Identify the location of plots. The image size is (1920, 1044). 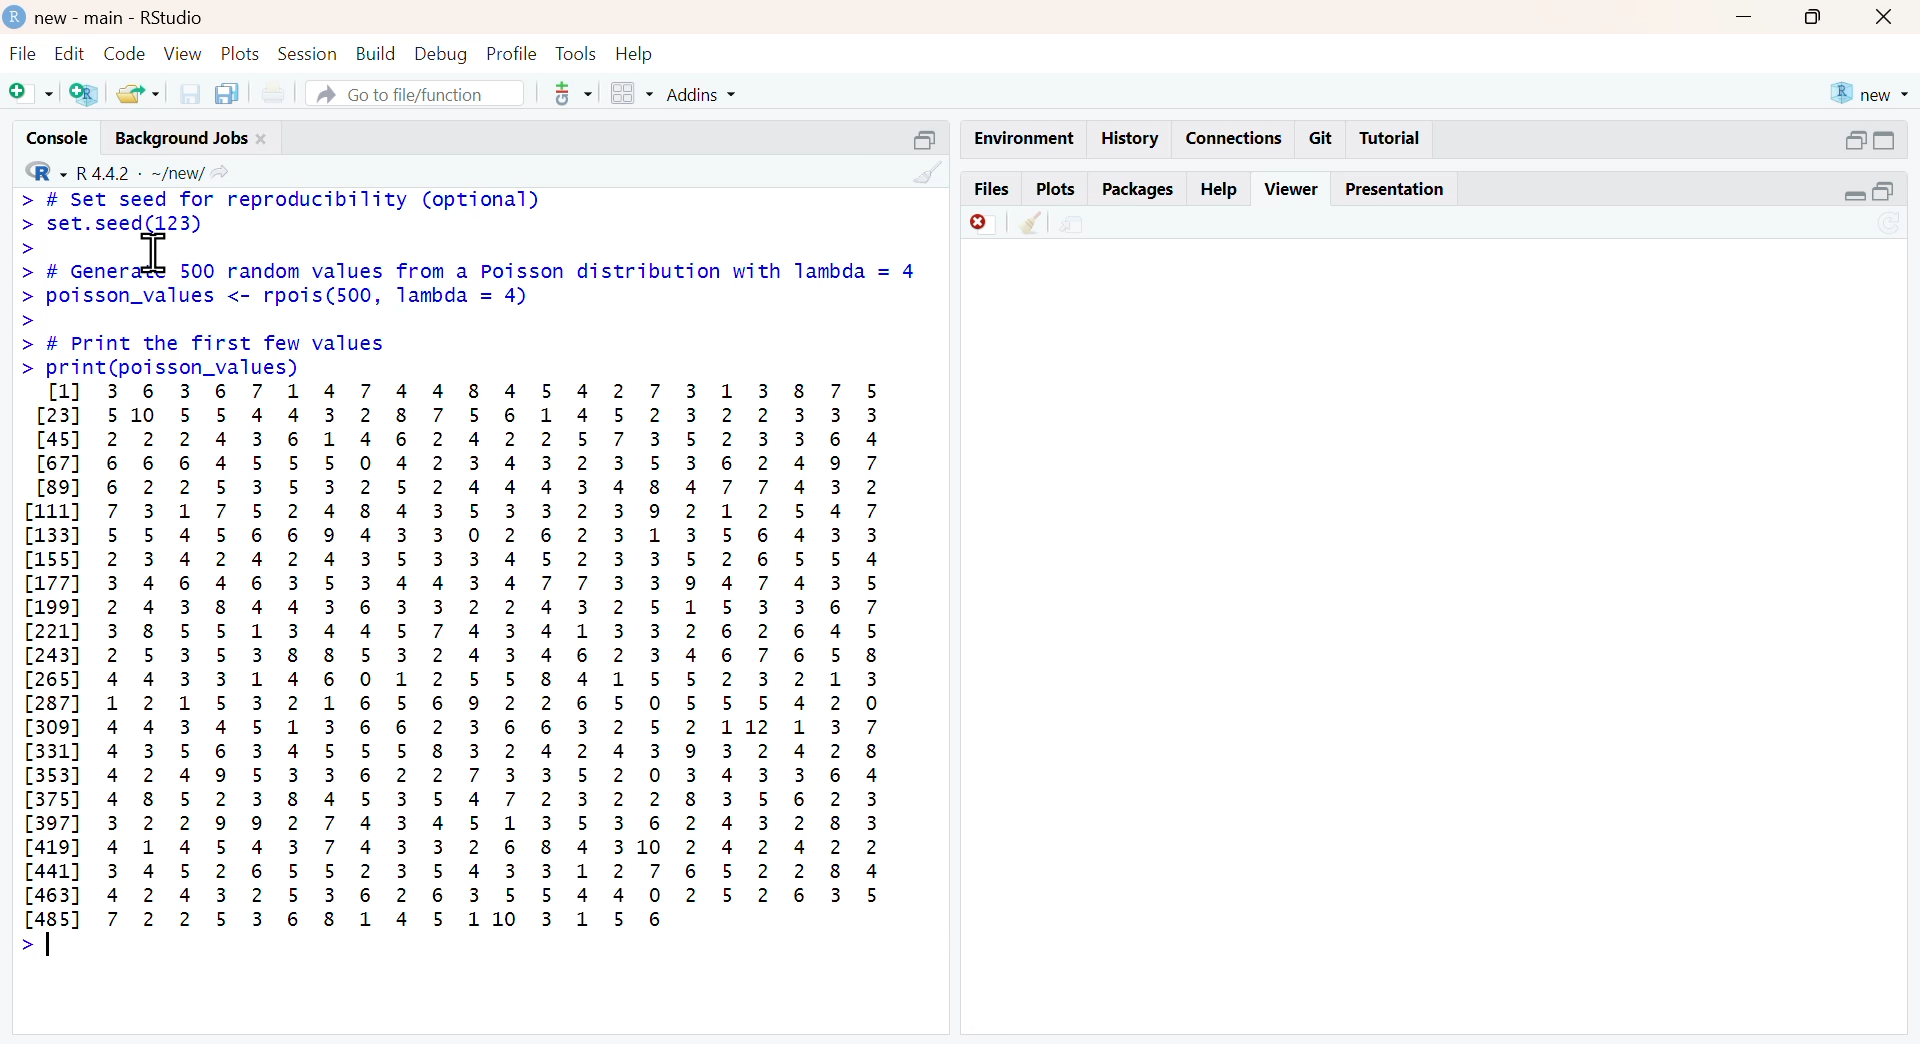
(1058, 188).